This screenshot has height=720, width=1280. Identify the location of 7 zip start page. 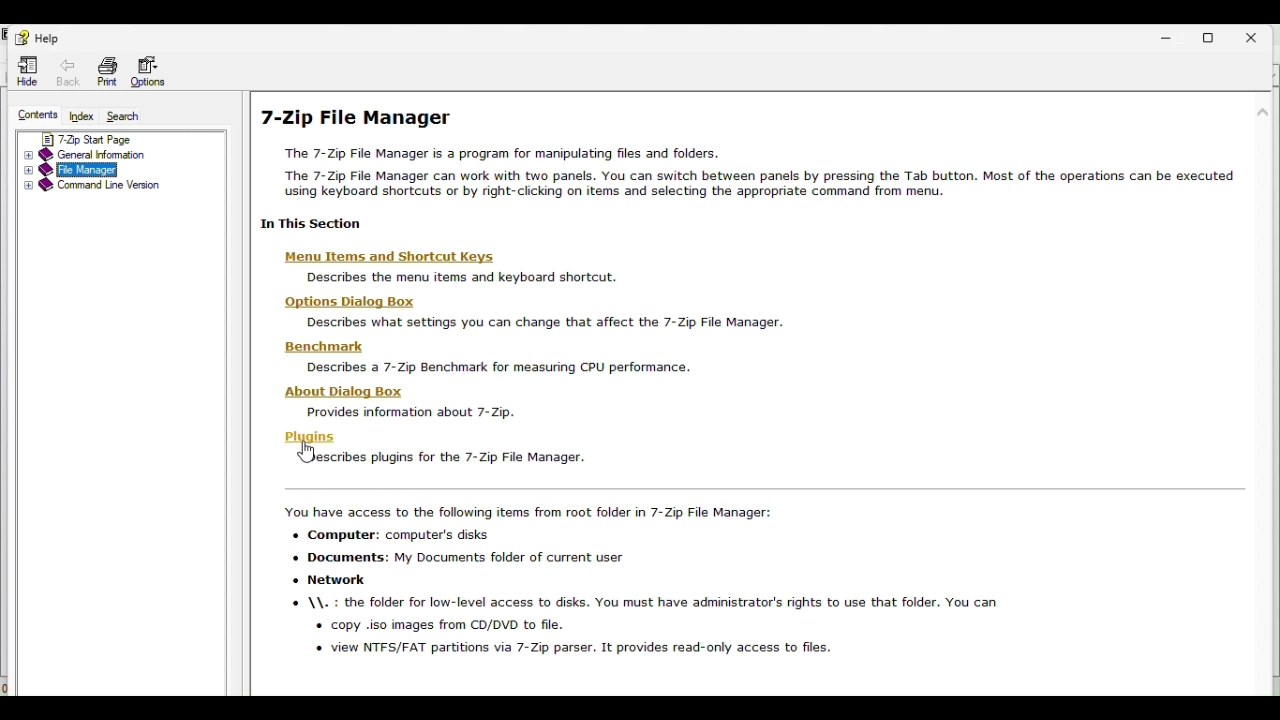
(118, 139).